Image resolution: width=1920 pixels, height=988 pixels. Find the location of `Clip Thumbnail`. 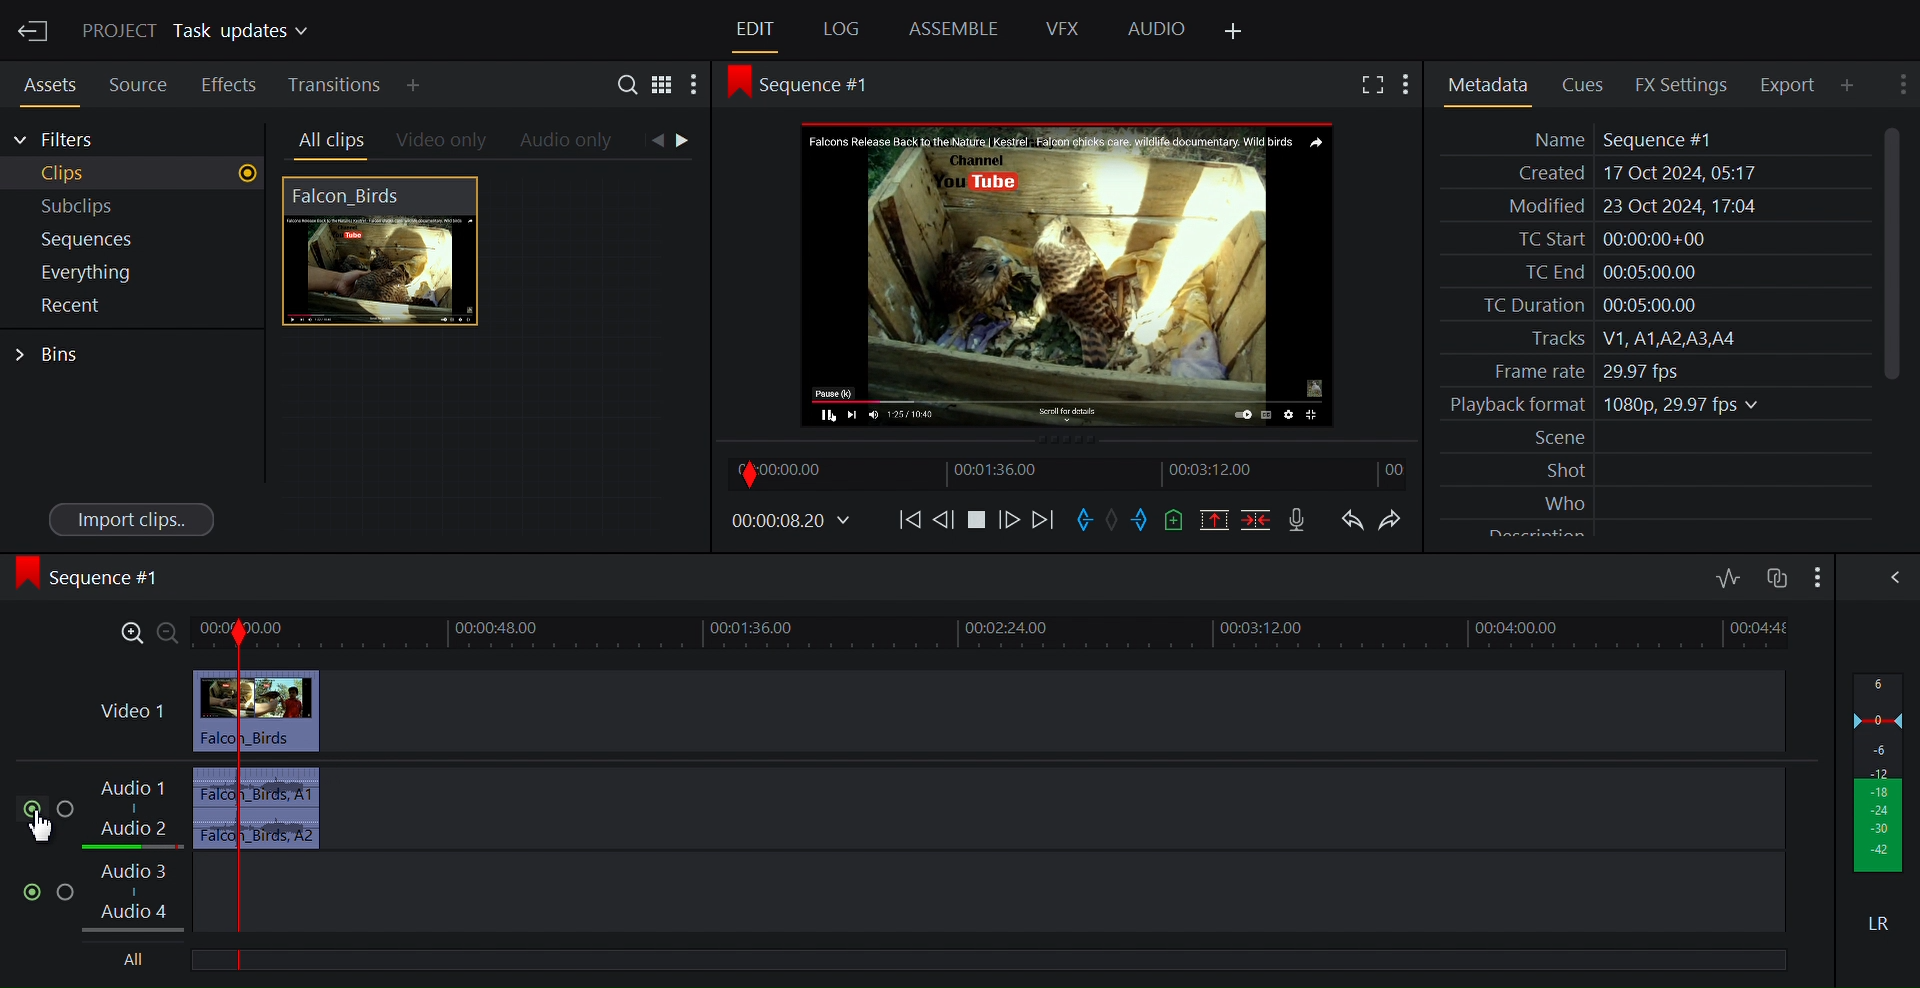

Clip Thumbnail is located at coordinates (483, 359).